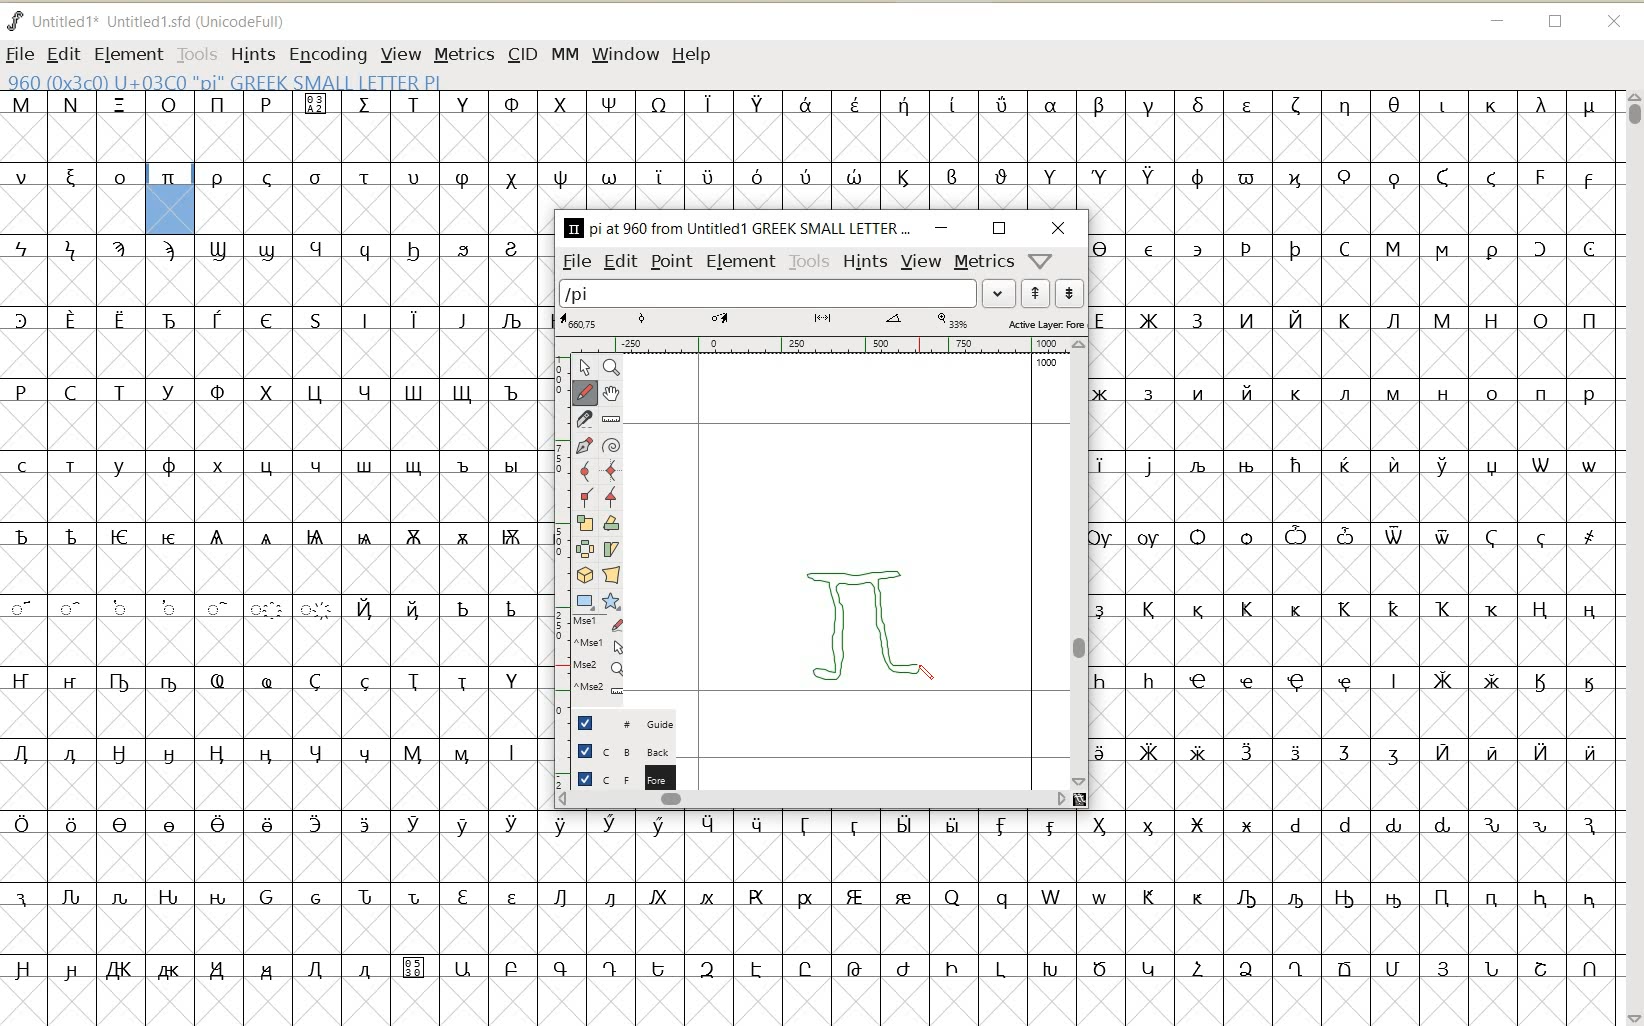 The image size is (1644, 1026). I want to click on GUIDE, so click(616, 723).